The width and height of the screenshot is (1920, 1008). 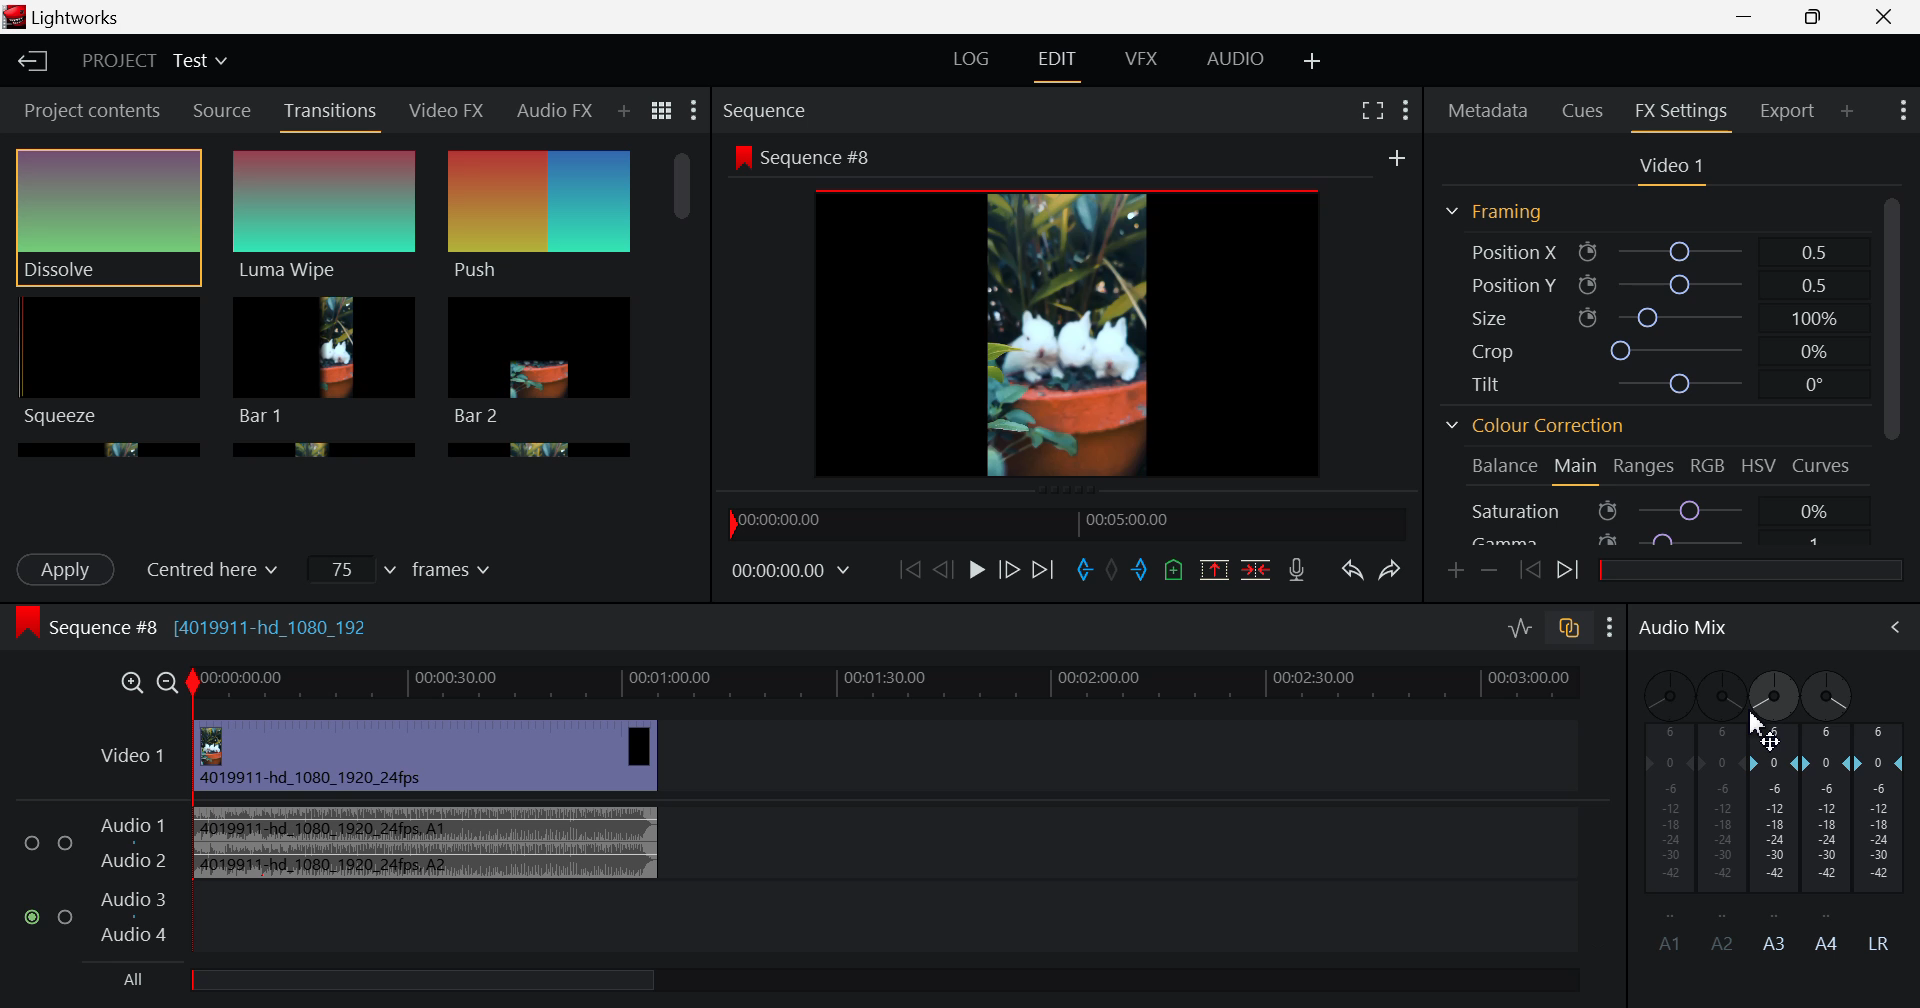 What do you see at coordinates (1759, 469) in the screenshot?
I see `HSV` at bounding box center [1759, 469].